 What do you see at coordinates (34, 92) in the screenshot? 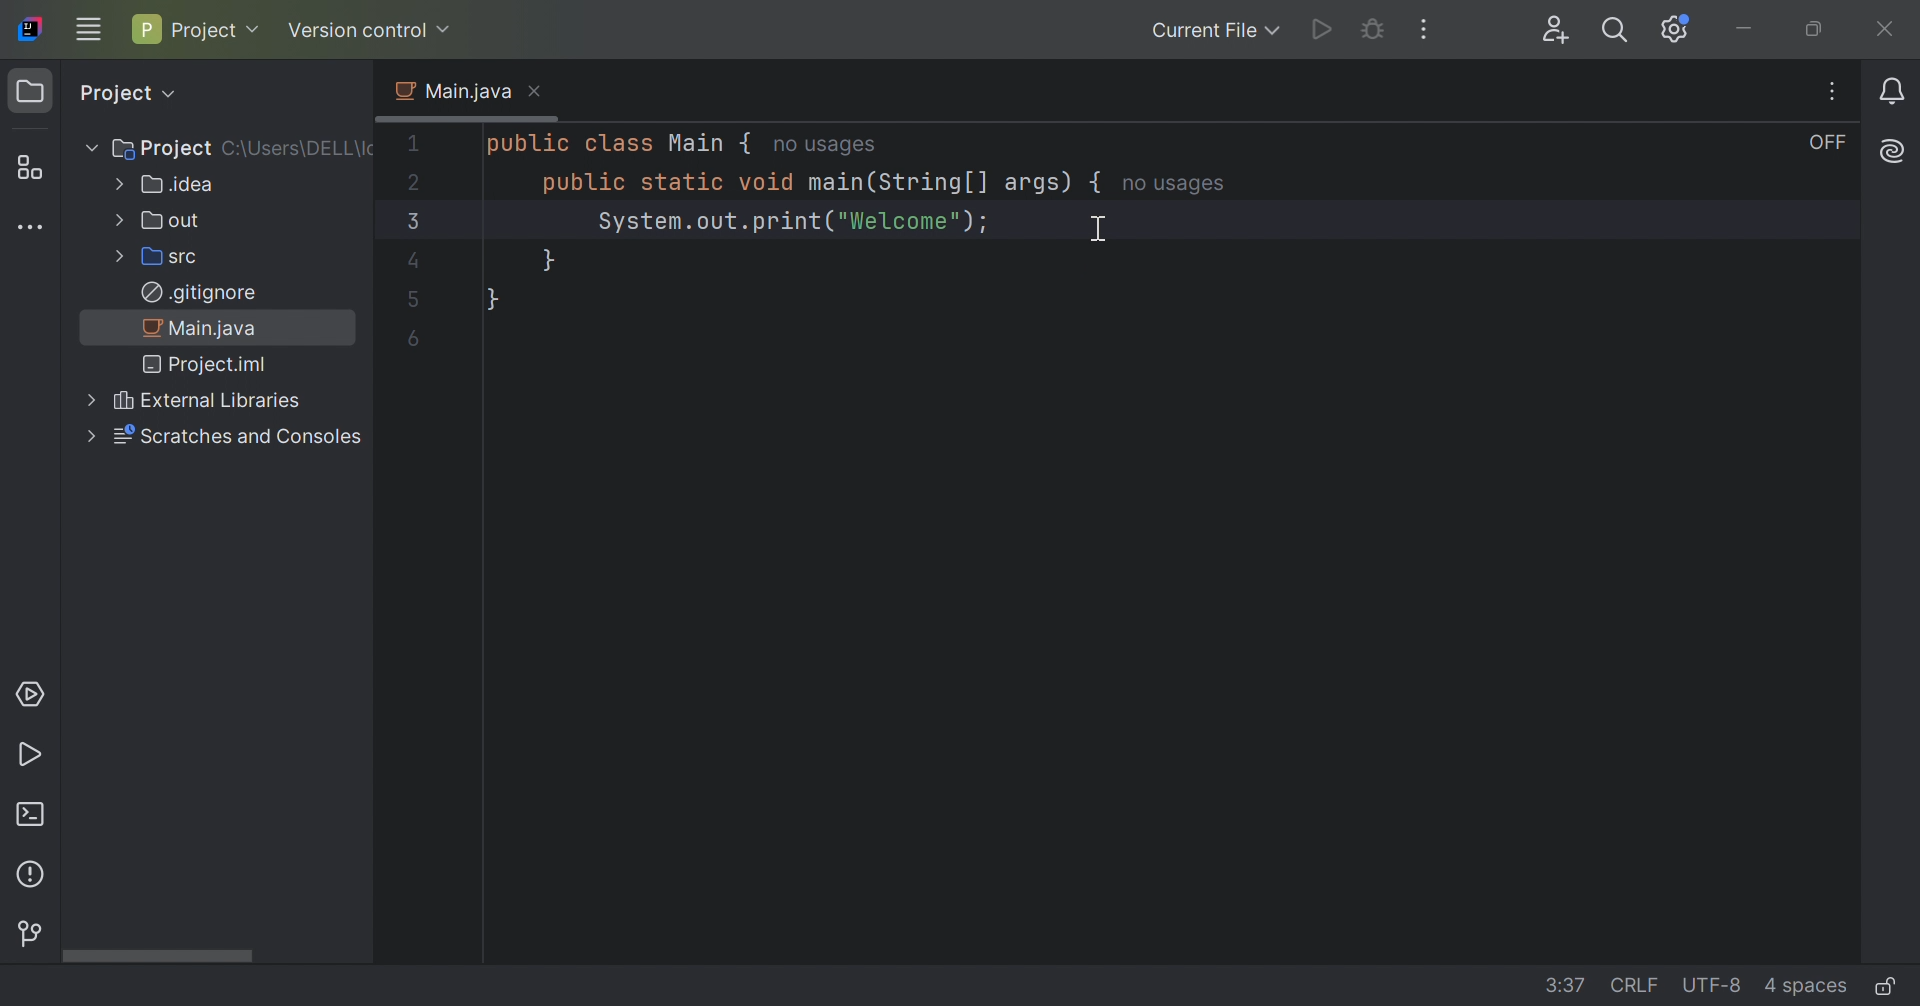
I see `Project` at bounding box center [34, 92].